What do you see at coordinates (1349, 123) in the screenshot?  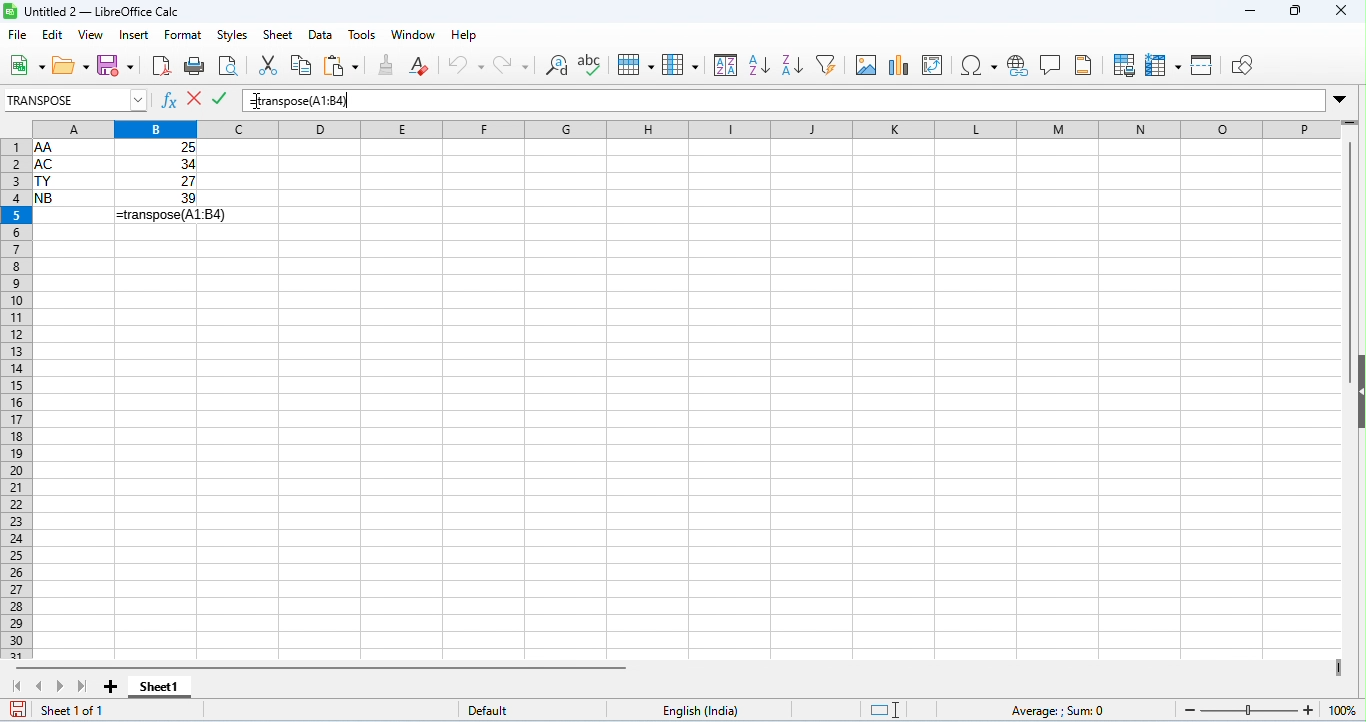 I see `drag to view rows` at bounding box center [1349, 123].